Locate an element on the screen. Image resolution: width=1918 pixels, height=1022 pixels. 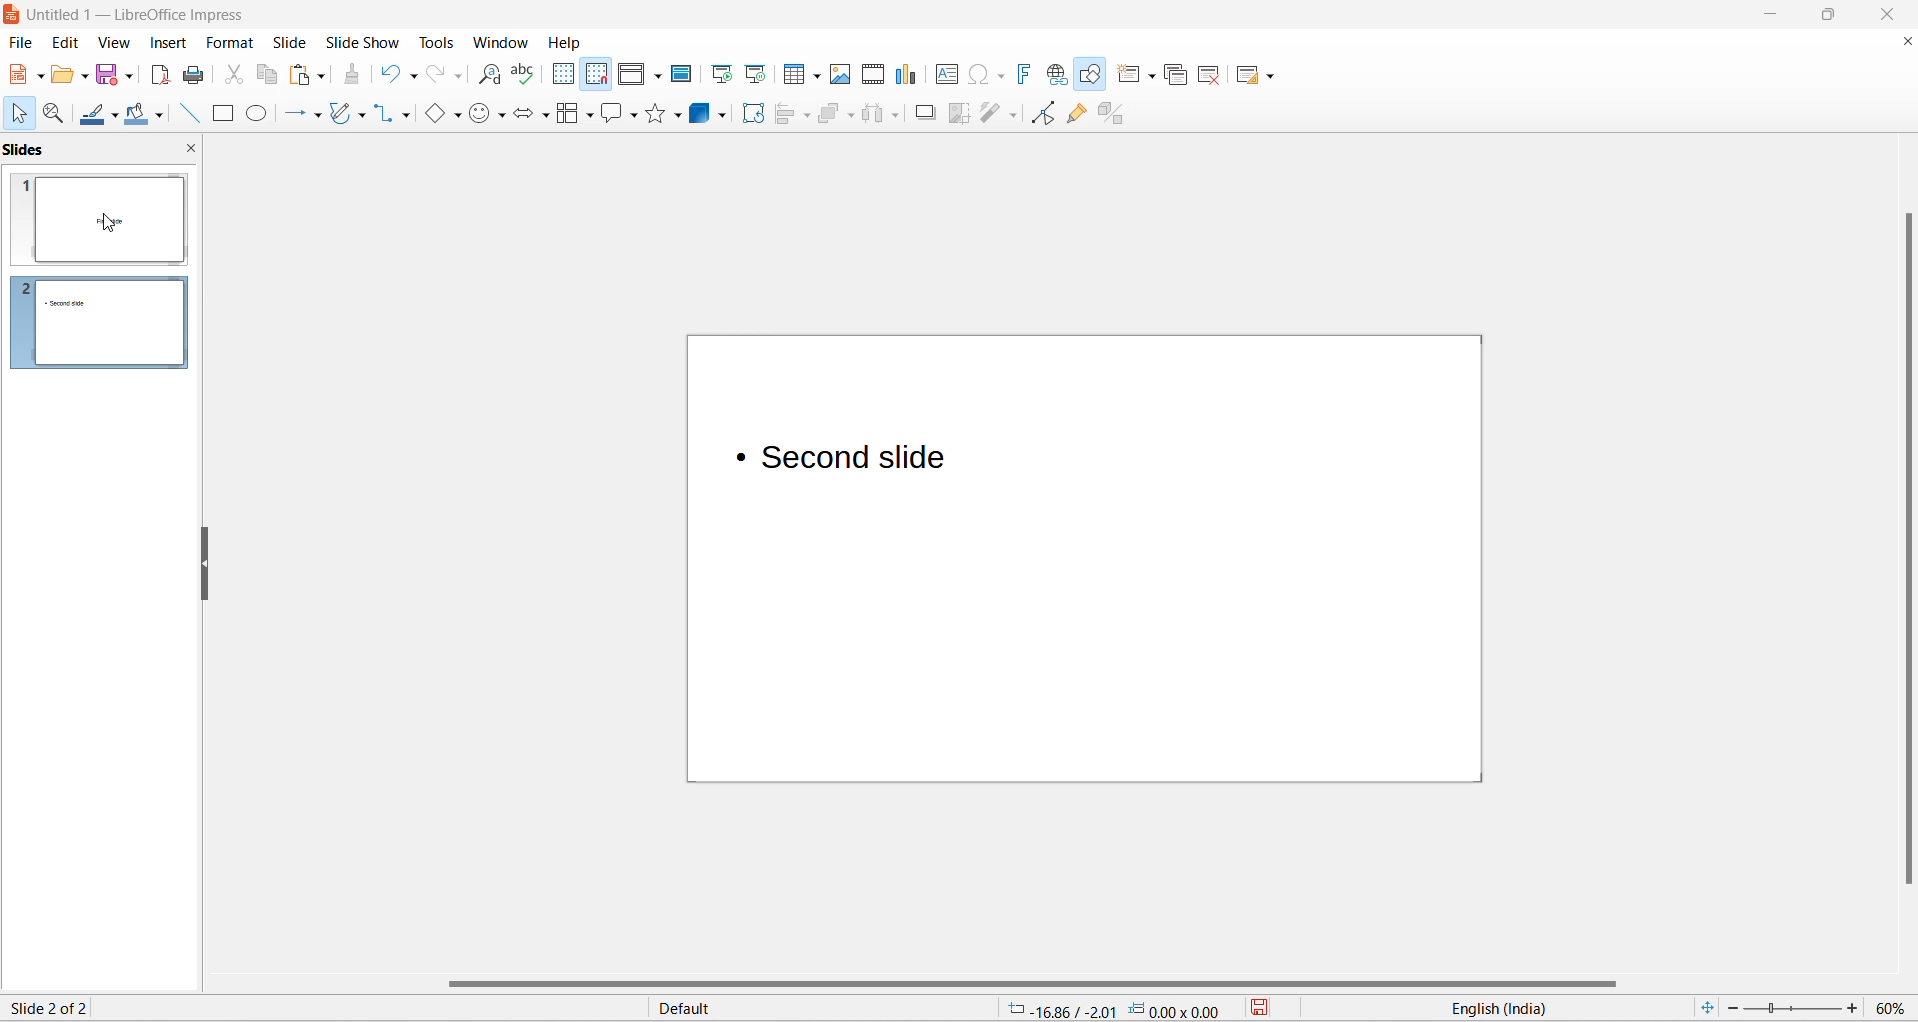
start from first slide is located at coordinates (721, 72).